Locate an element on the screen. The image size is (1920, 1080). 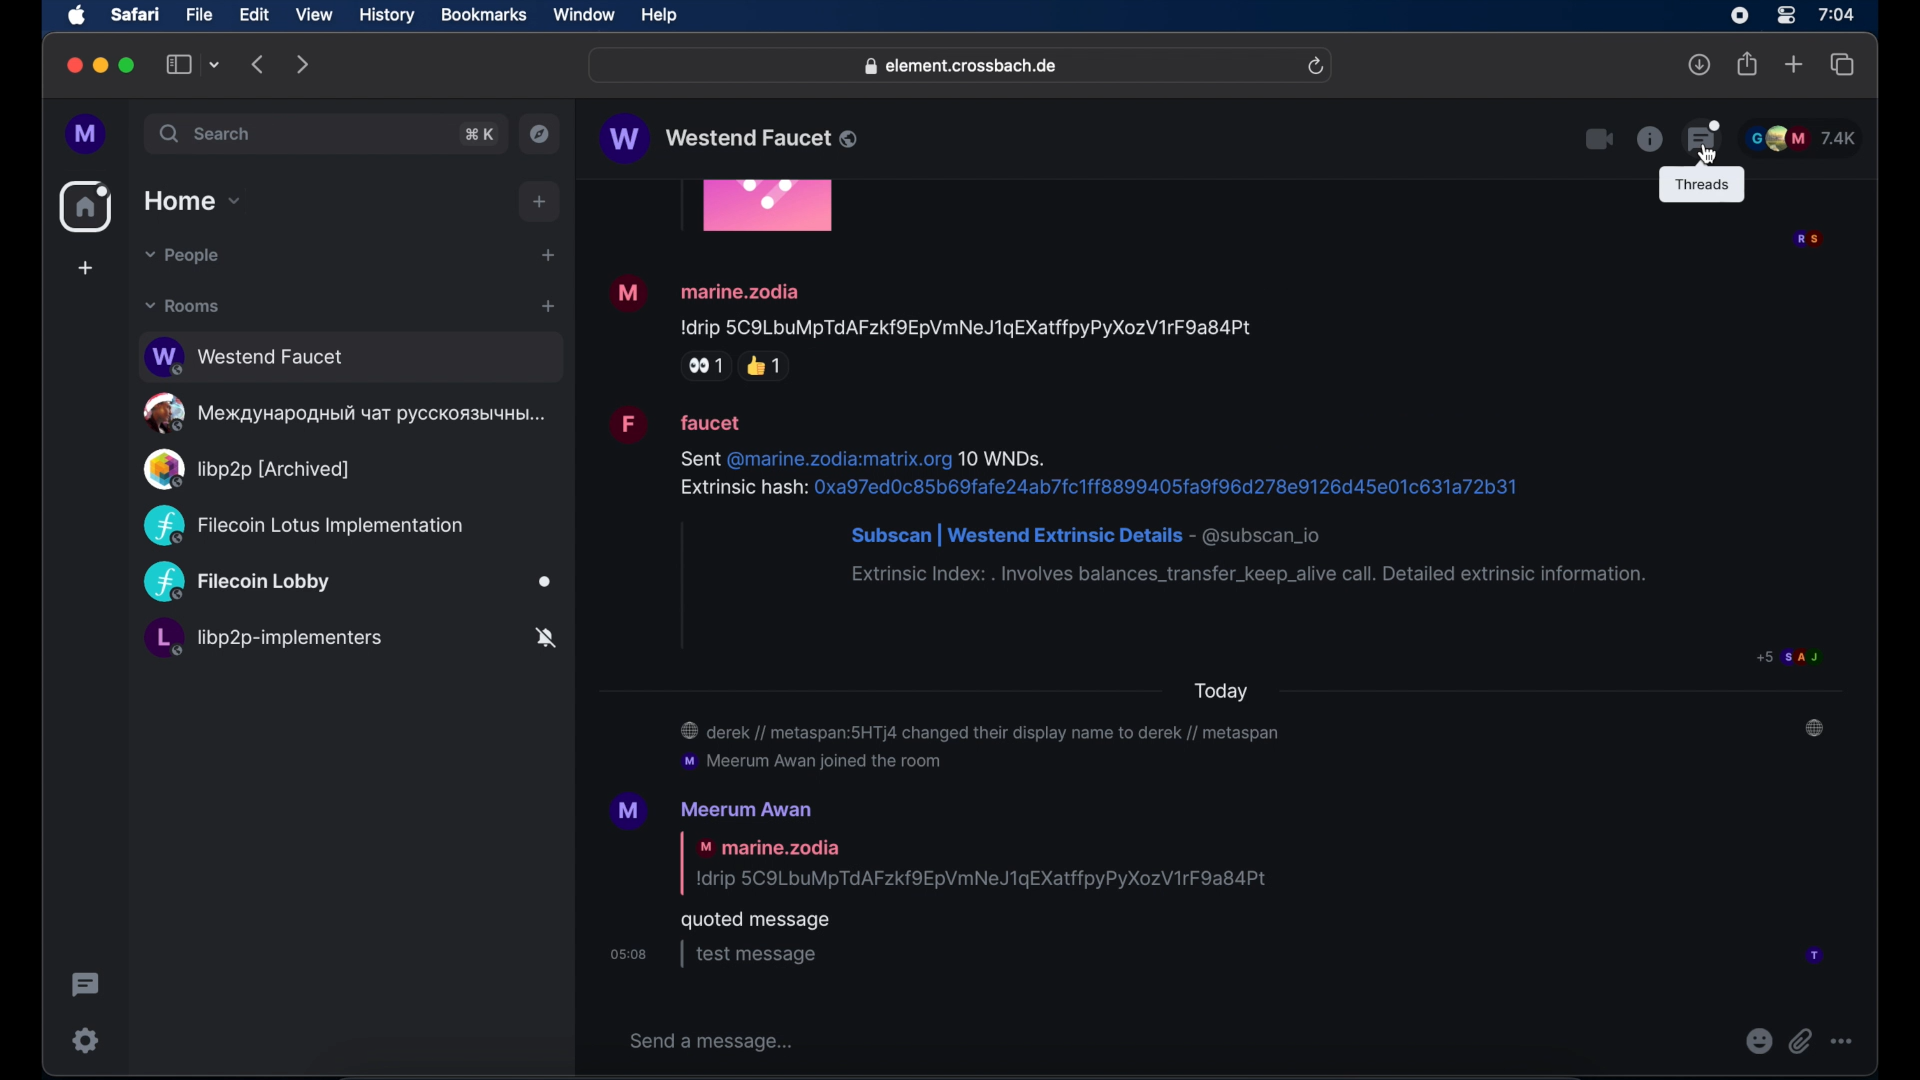
more option is located at coordinates (1857, 1035).